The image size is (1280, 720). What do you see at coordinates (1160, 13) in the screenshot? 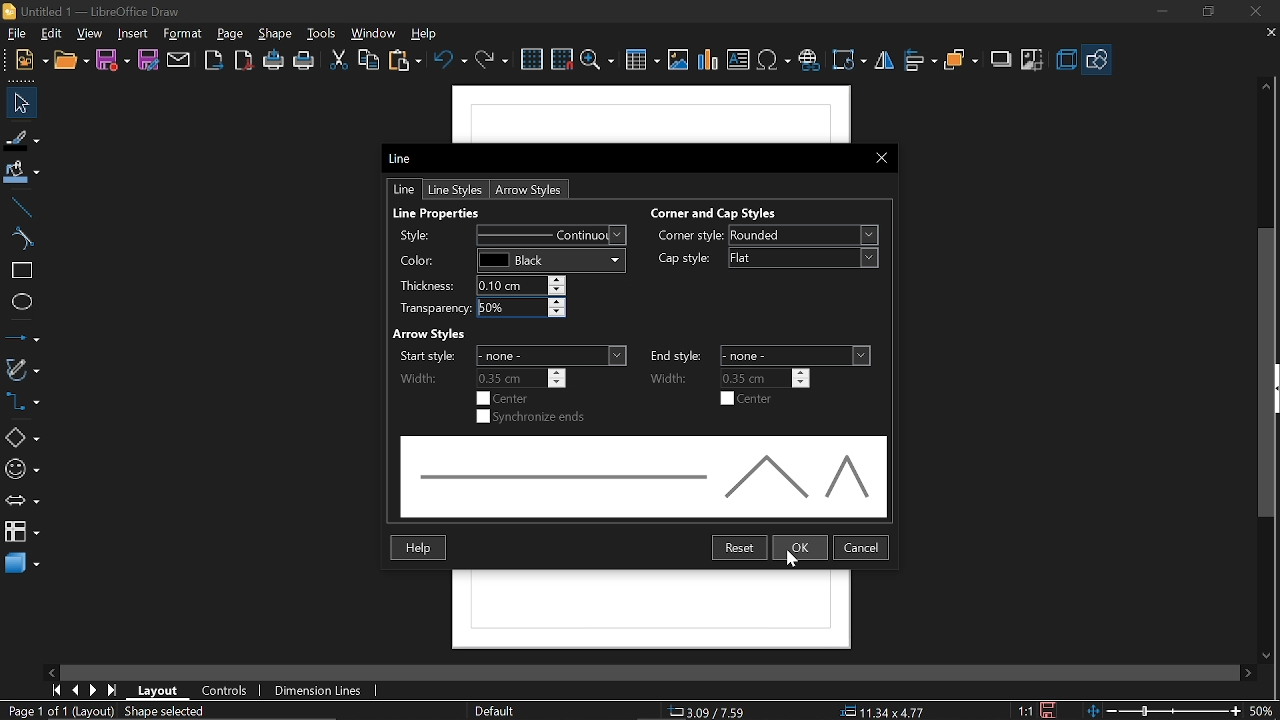
I see `Minimize` at bounding box center [1160, 13].